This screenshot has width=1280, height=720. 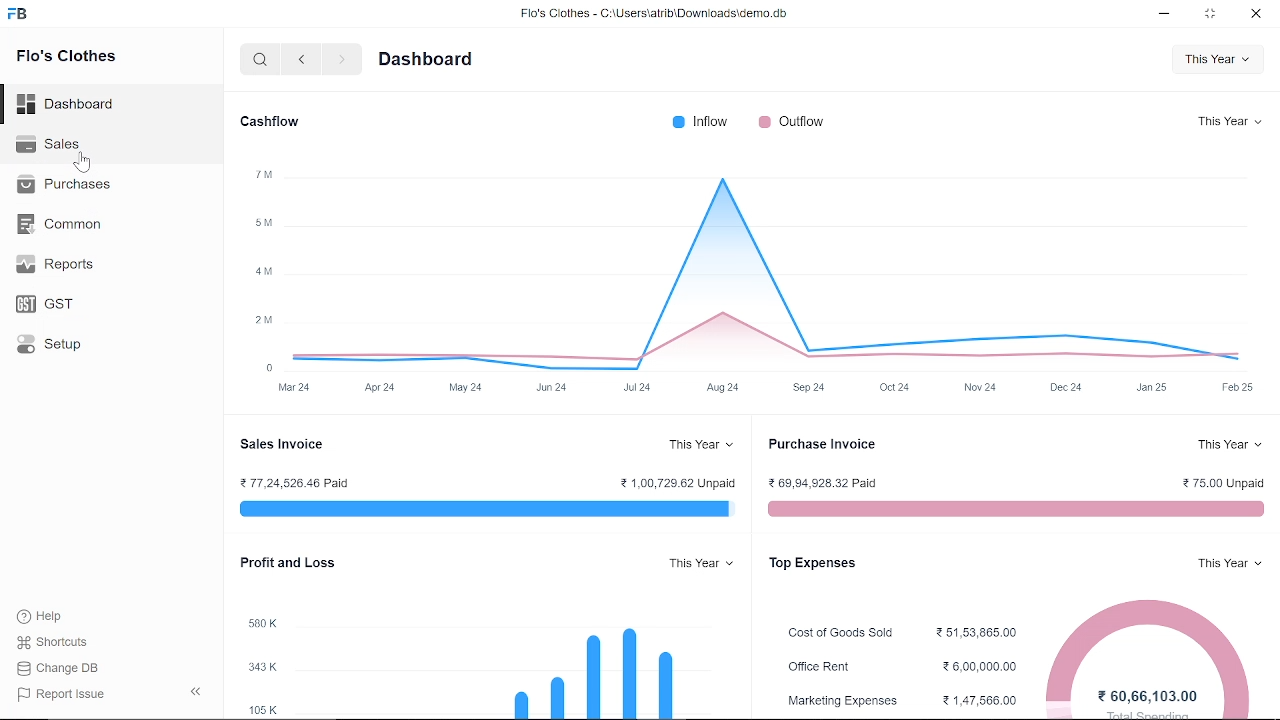 I want to click on This Year v, so click(x=1219, y=59).